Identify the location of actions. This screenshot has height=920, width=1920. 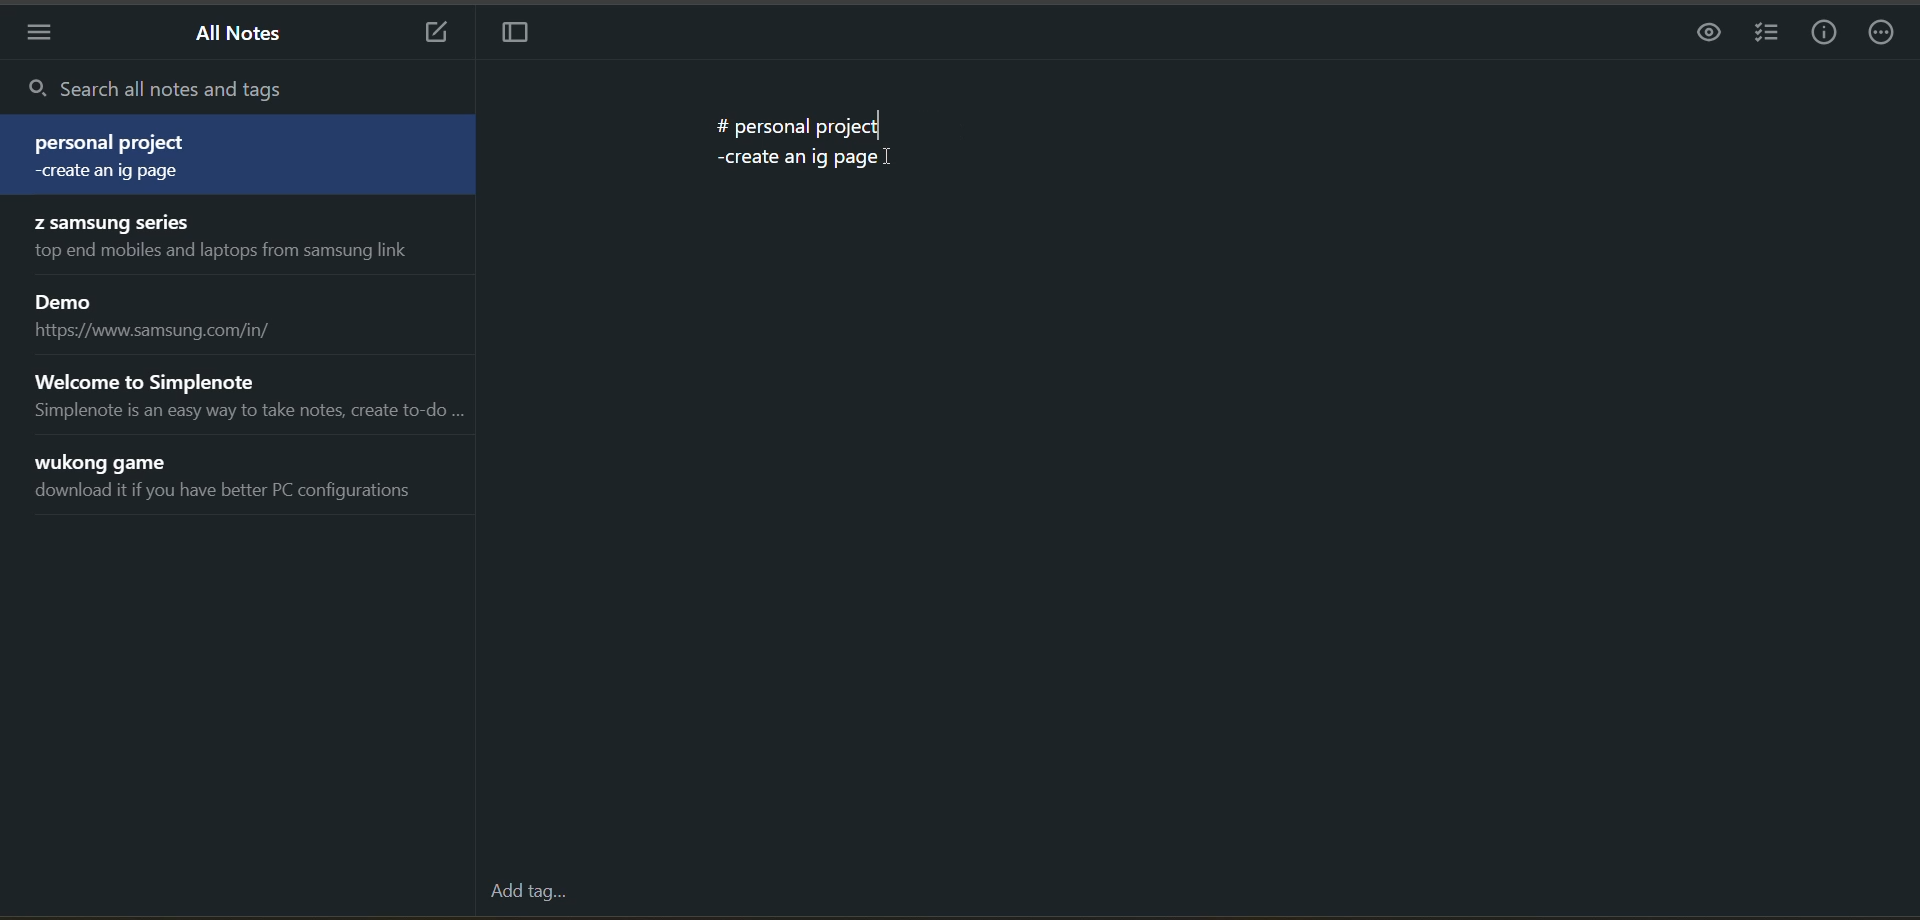
(1884, 34).